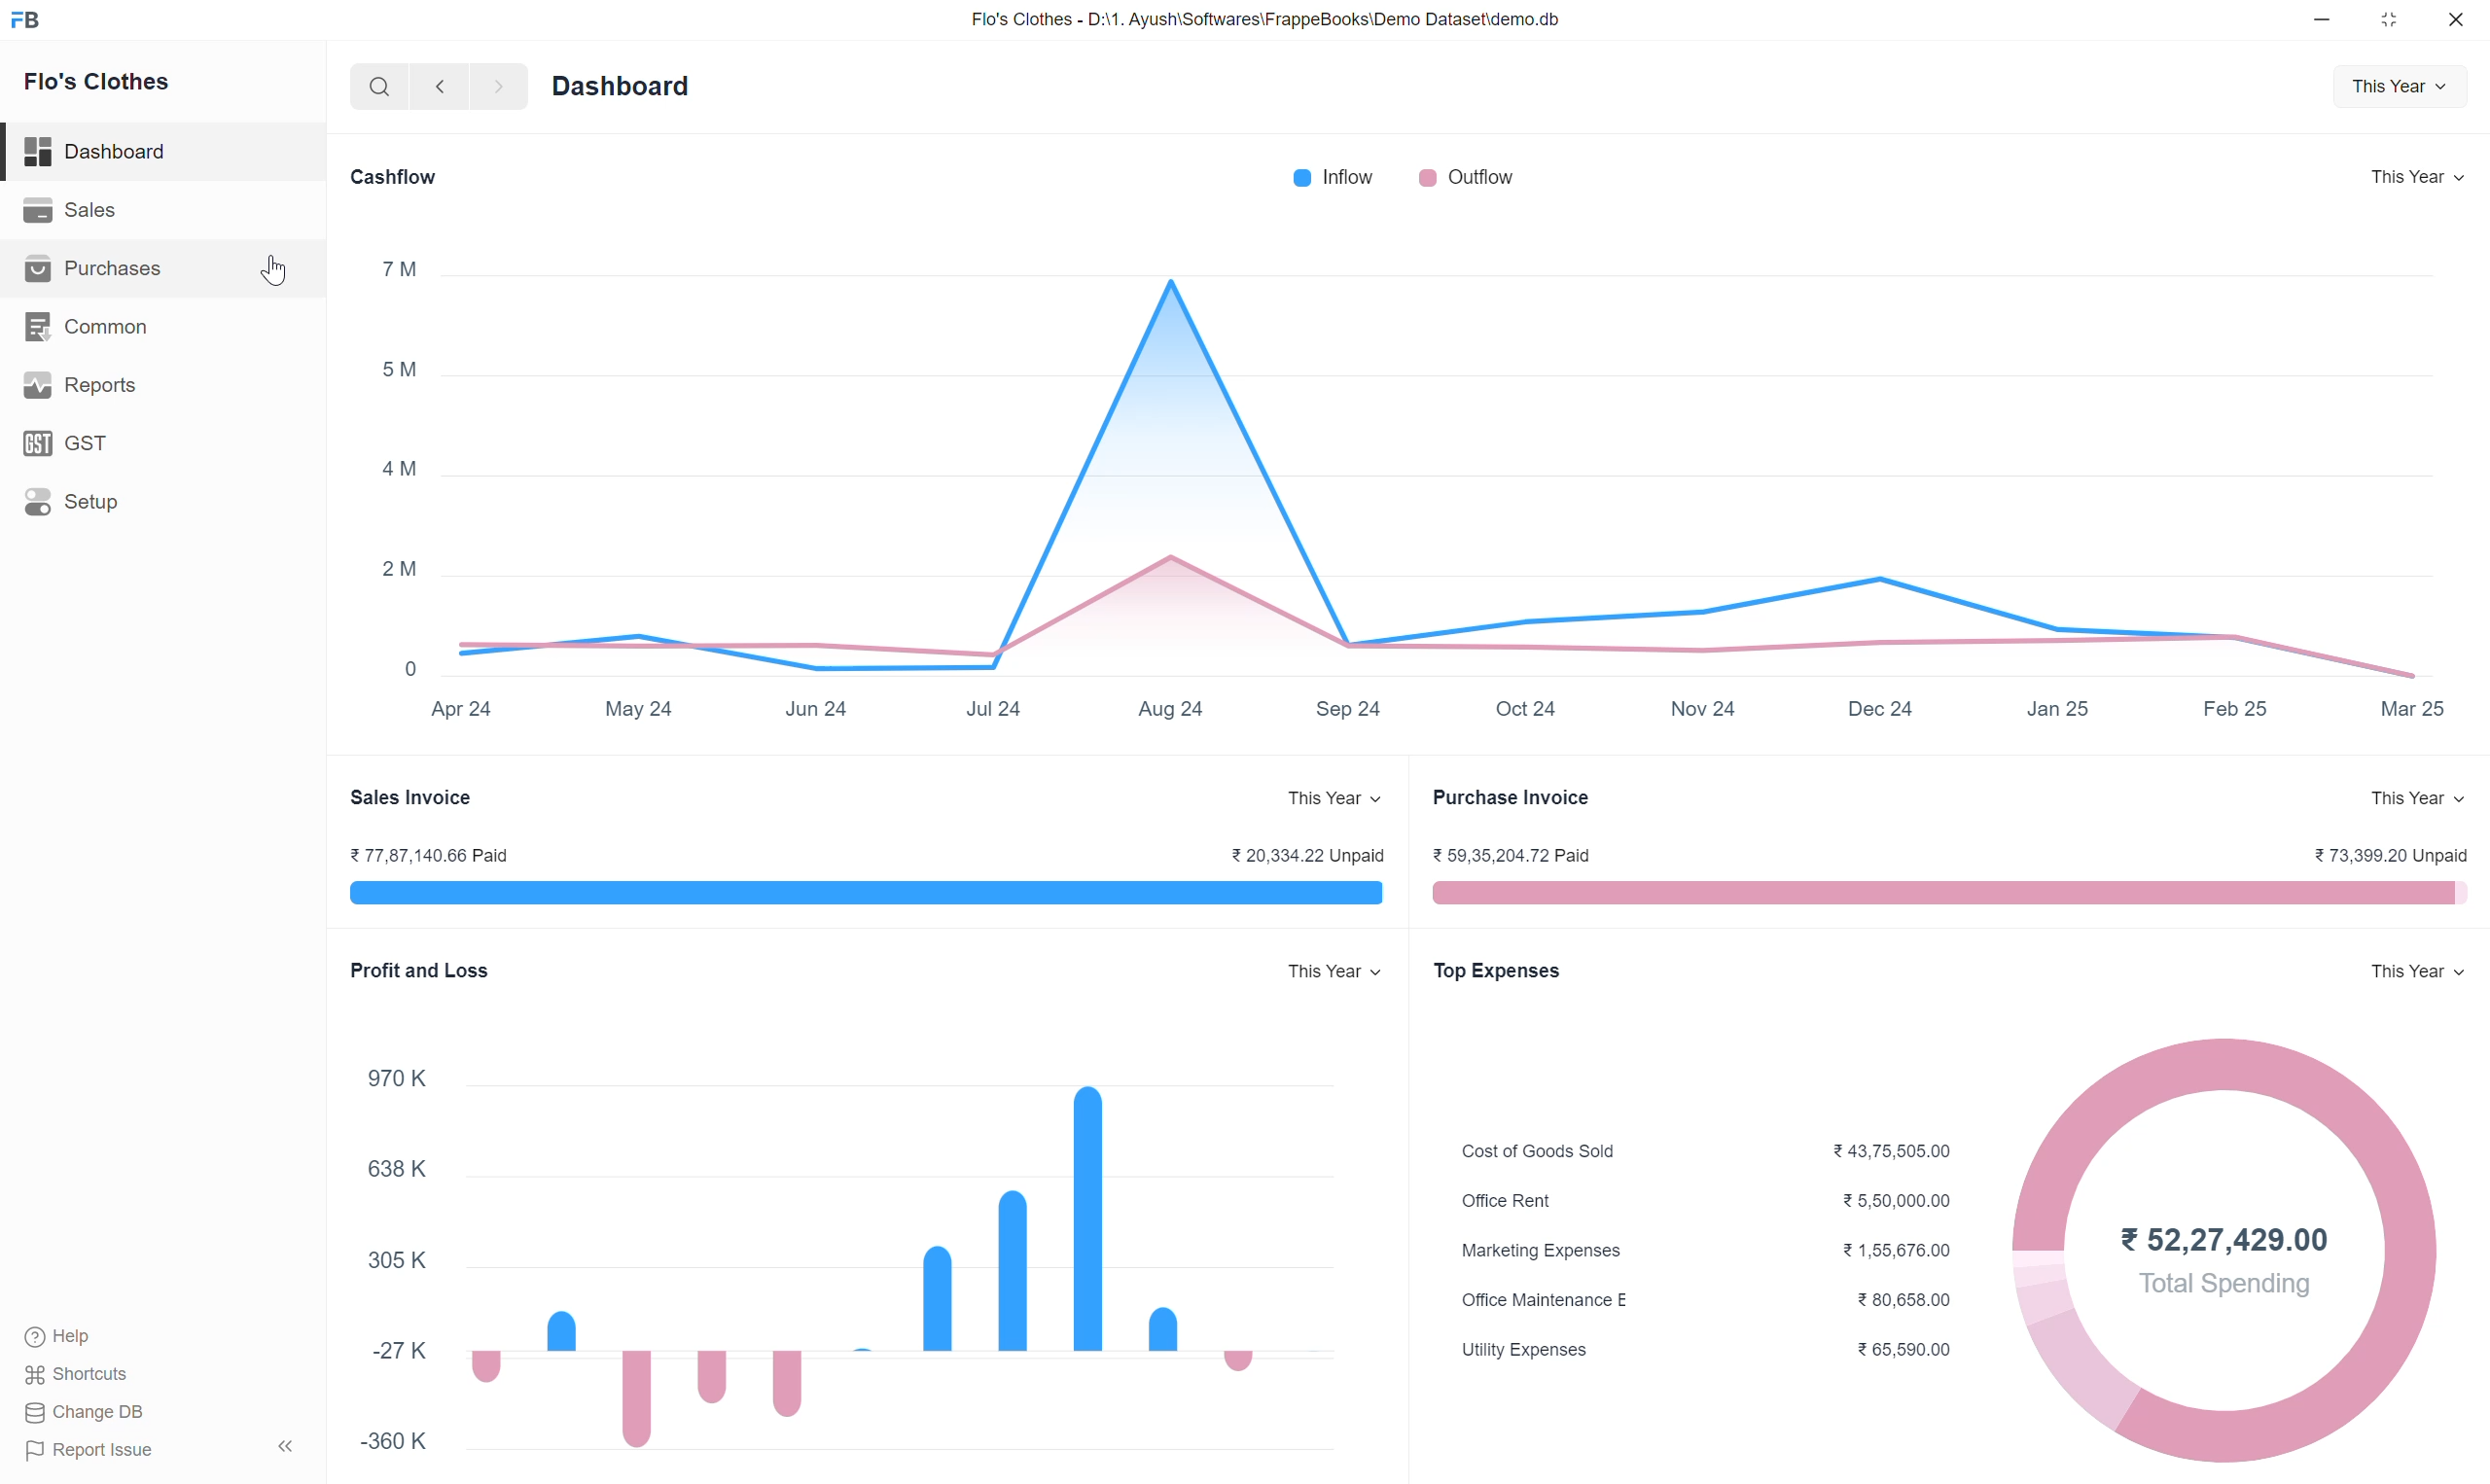  I want to click on ® Outflow, so click(1469, 178).